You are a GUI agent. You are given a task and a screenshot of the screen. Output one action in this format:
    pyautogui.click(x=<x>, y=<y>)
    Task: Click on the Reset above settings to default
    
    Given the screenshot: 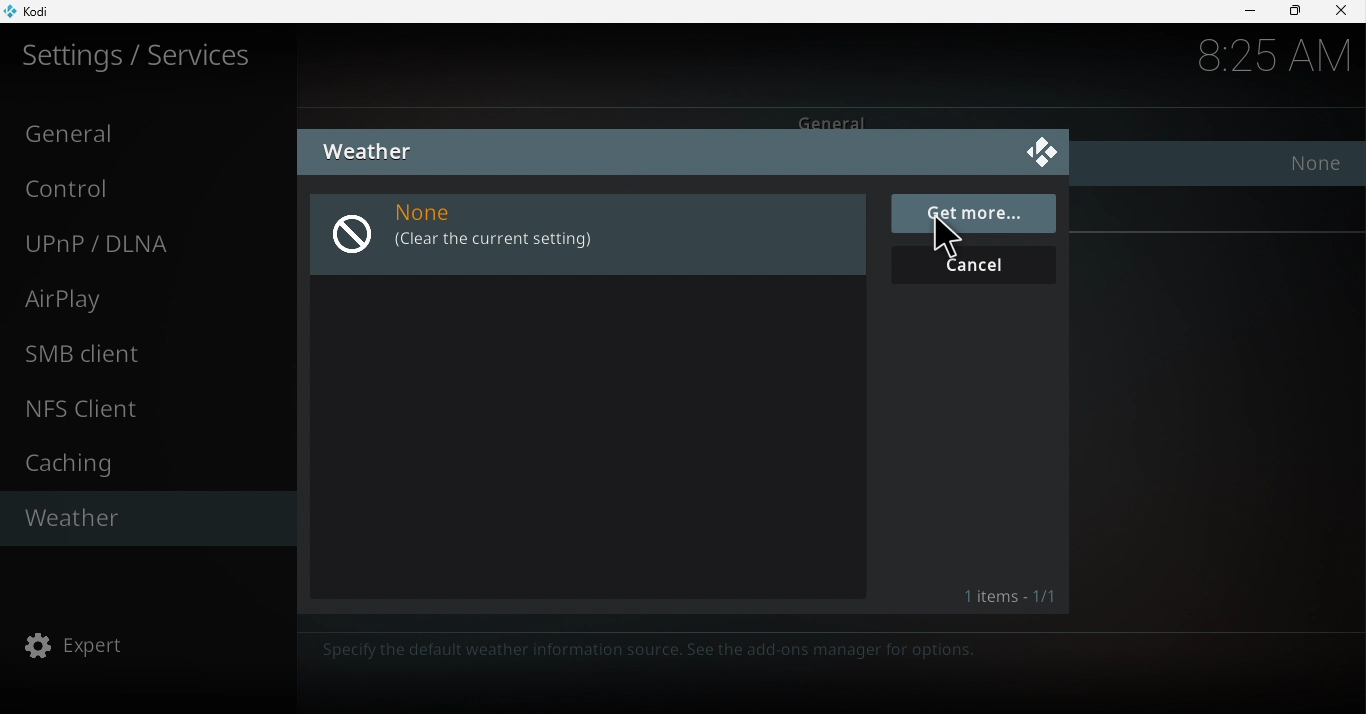 What is the action you would take?
    pyautogui.click(x=1218, y=260)
    